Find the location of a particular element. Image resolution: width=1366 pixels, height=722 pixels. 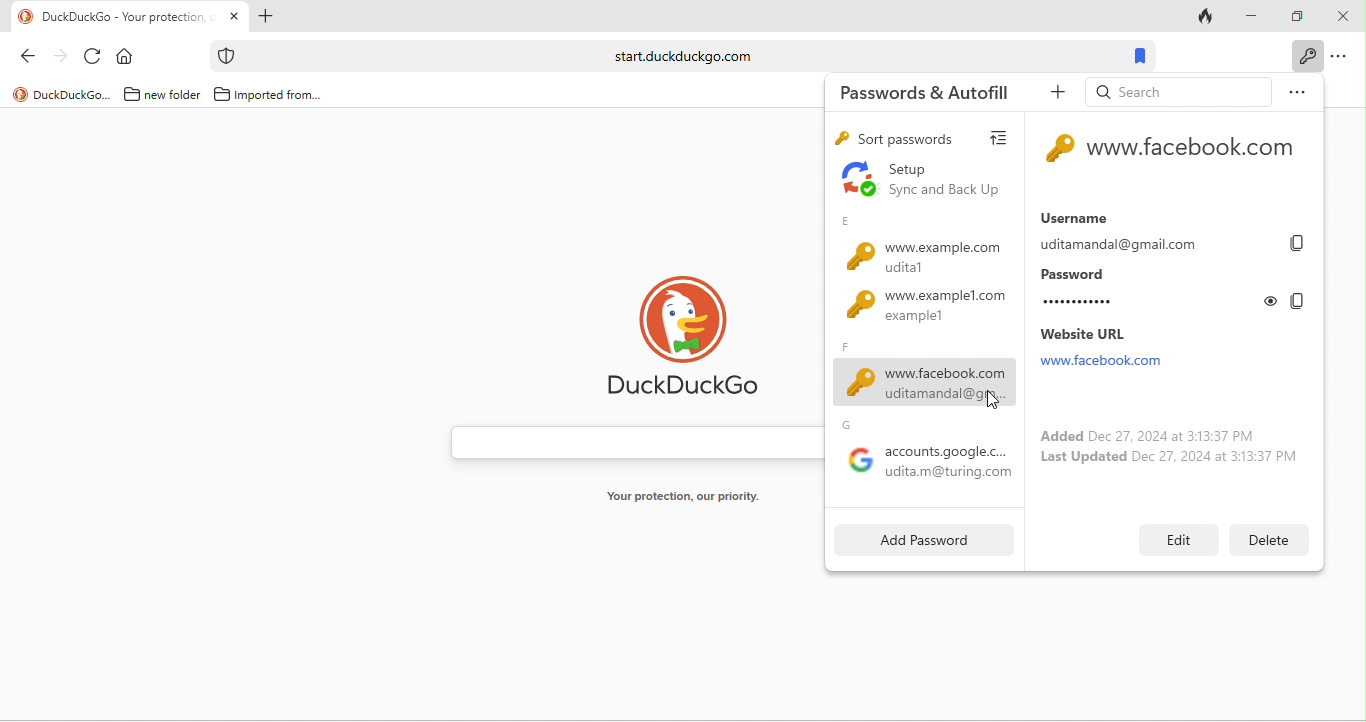

sort passwords is located at coordinates (899, 140).